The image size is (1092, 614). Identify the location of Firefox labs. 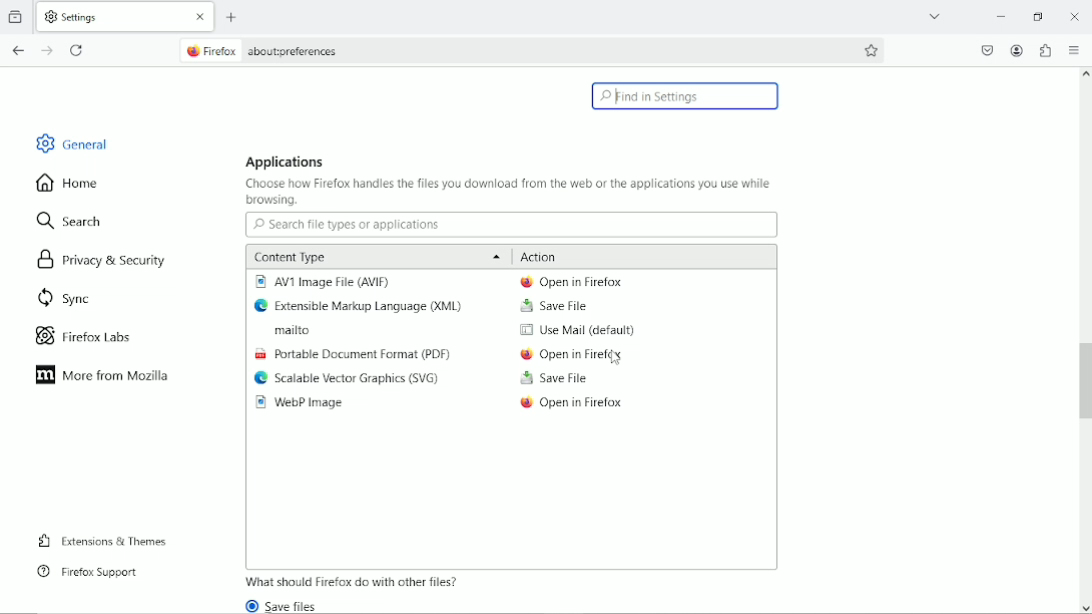
(92, 335).